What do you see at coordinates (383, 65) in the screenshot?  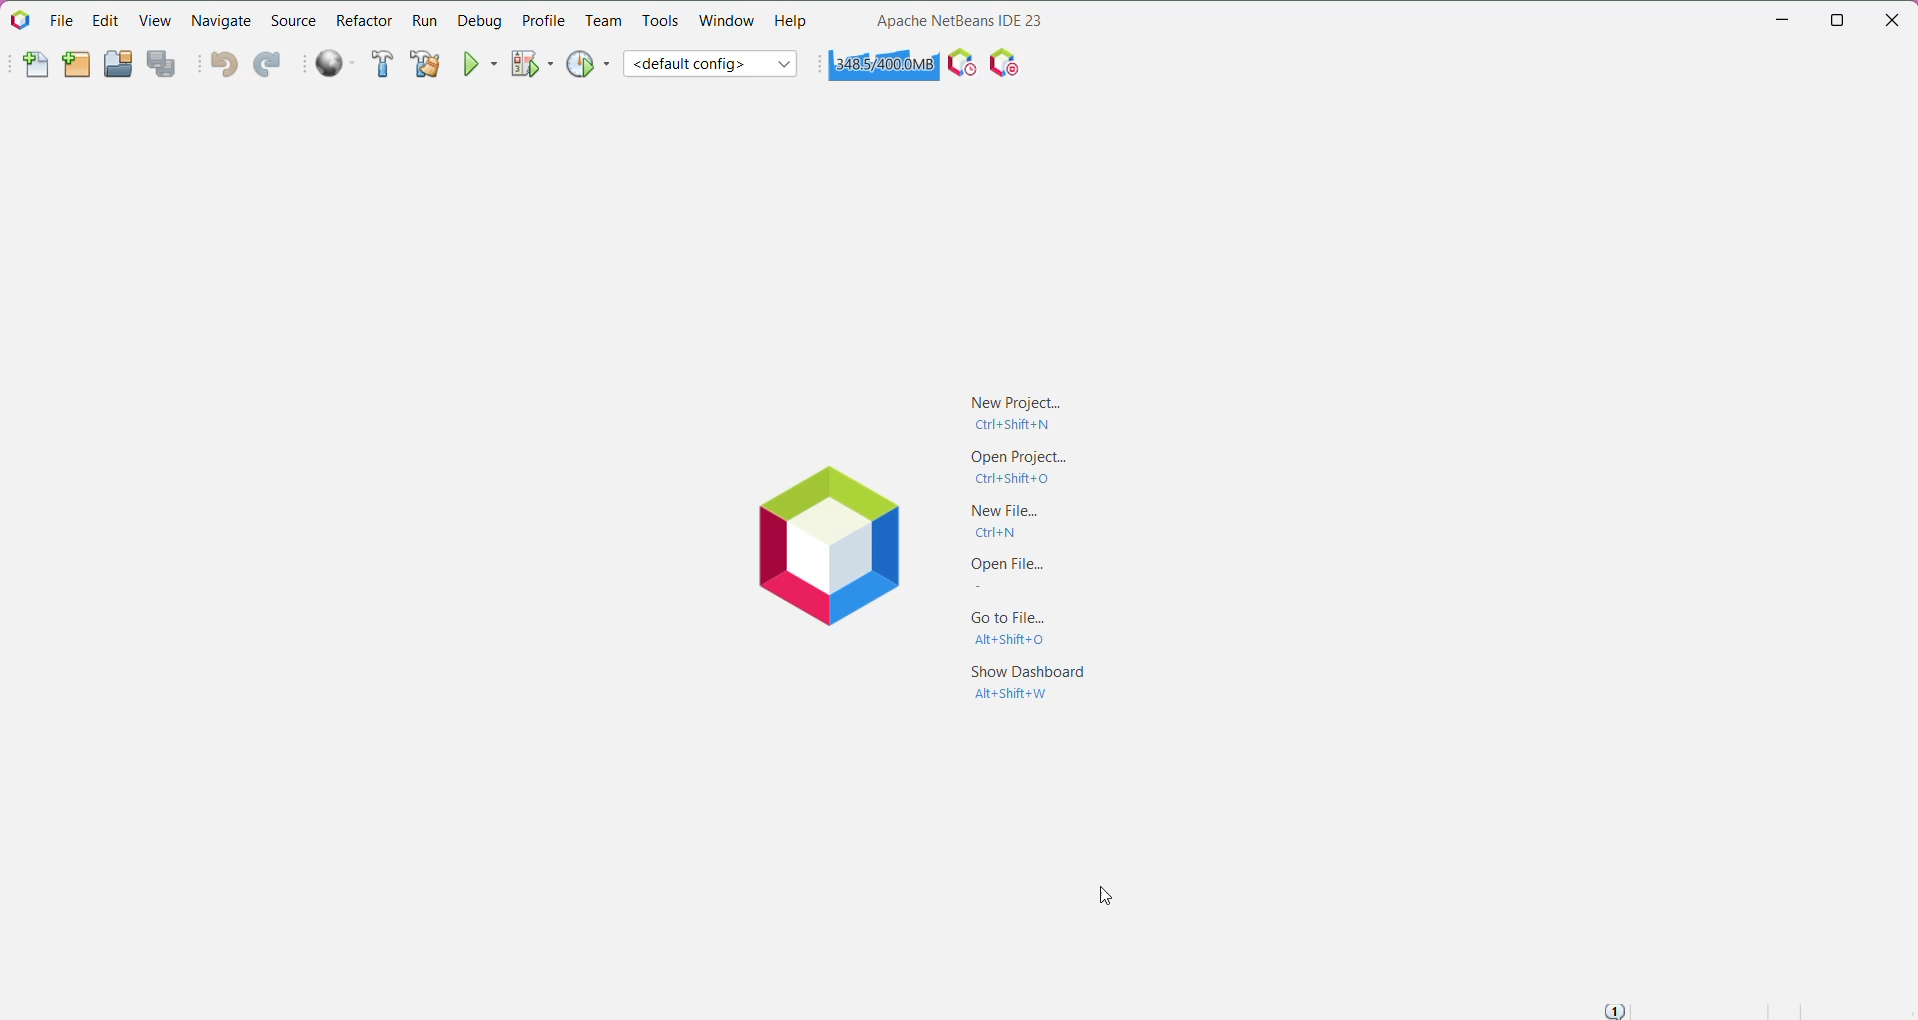 I see `Build Project` at bounding box center [383, 65].